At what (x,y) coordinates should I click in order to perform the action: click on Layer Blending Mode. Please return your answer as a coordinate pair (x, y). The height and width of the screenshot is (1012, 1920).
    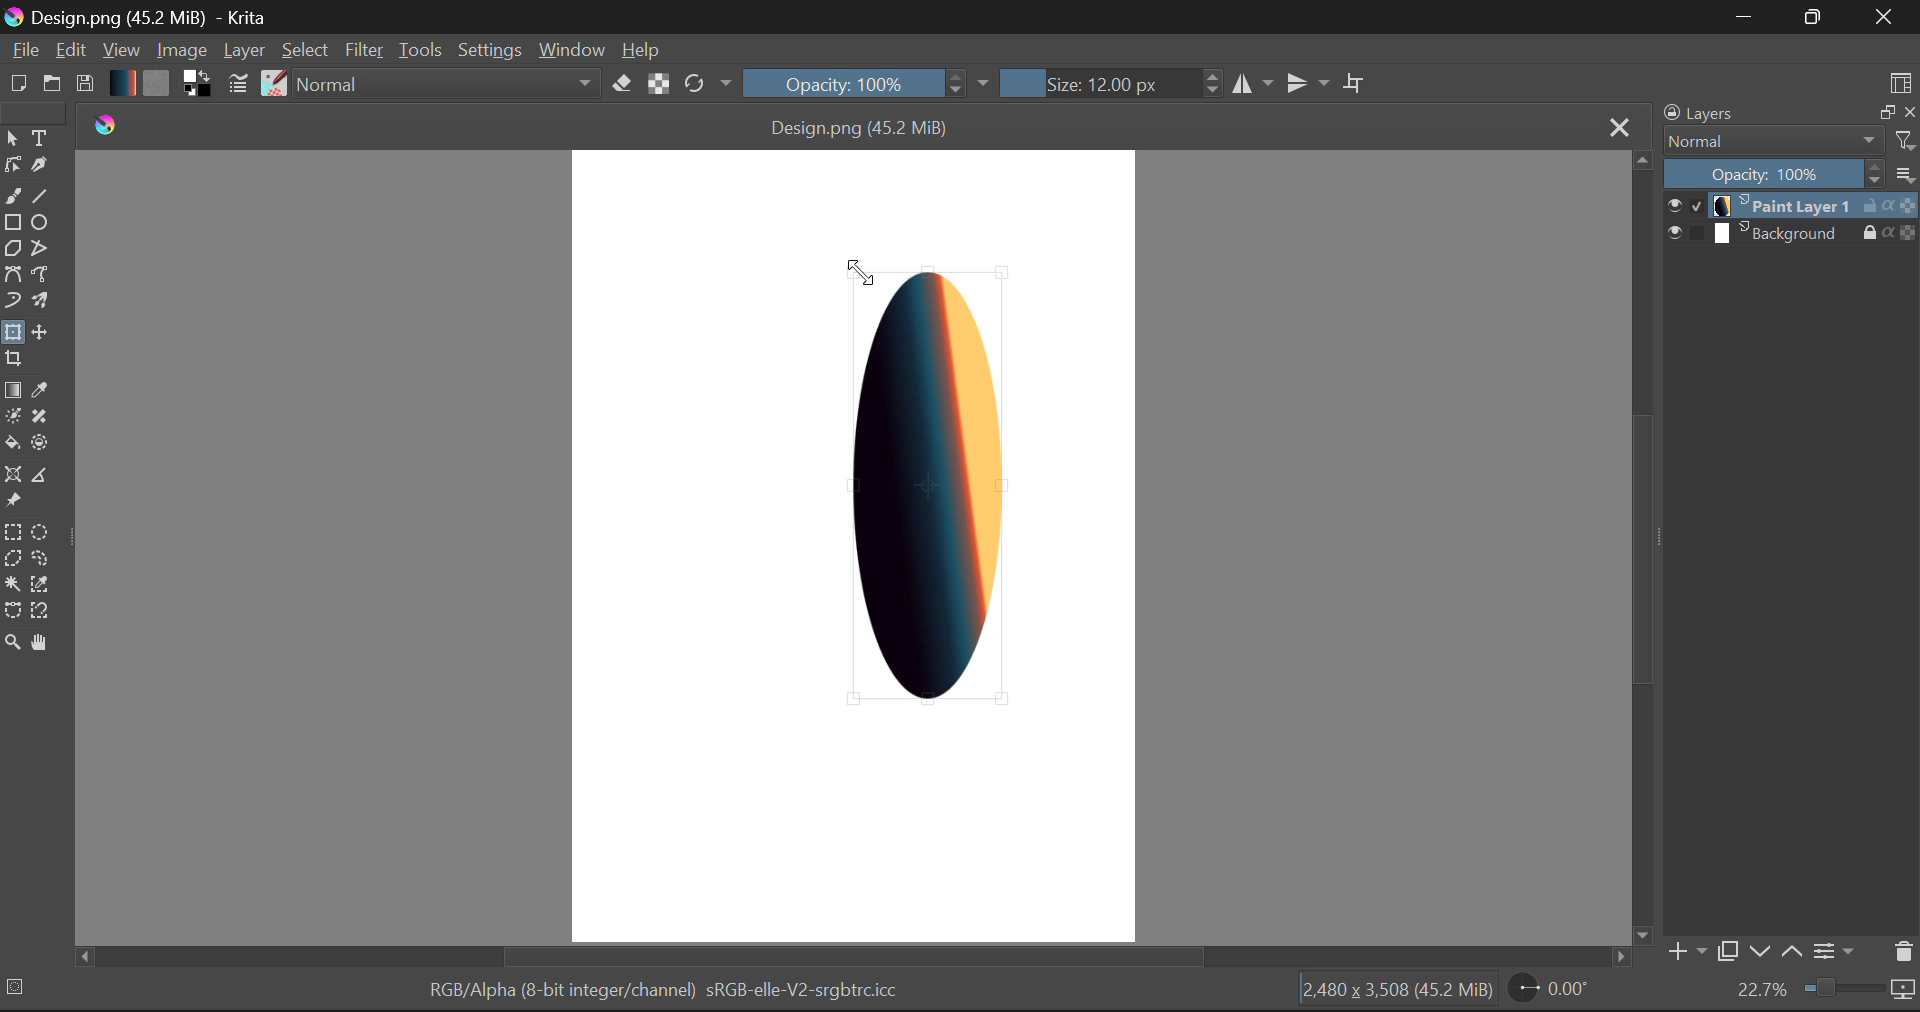
    Looking at the image, I should click on (1789, 142).